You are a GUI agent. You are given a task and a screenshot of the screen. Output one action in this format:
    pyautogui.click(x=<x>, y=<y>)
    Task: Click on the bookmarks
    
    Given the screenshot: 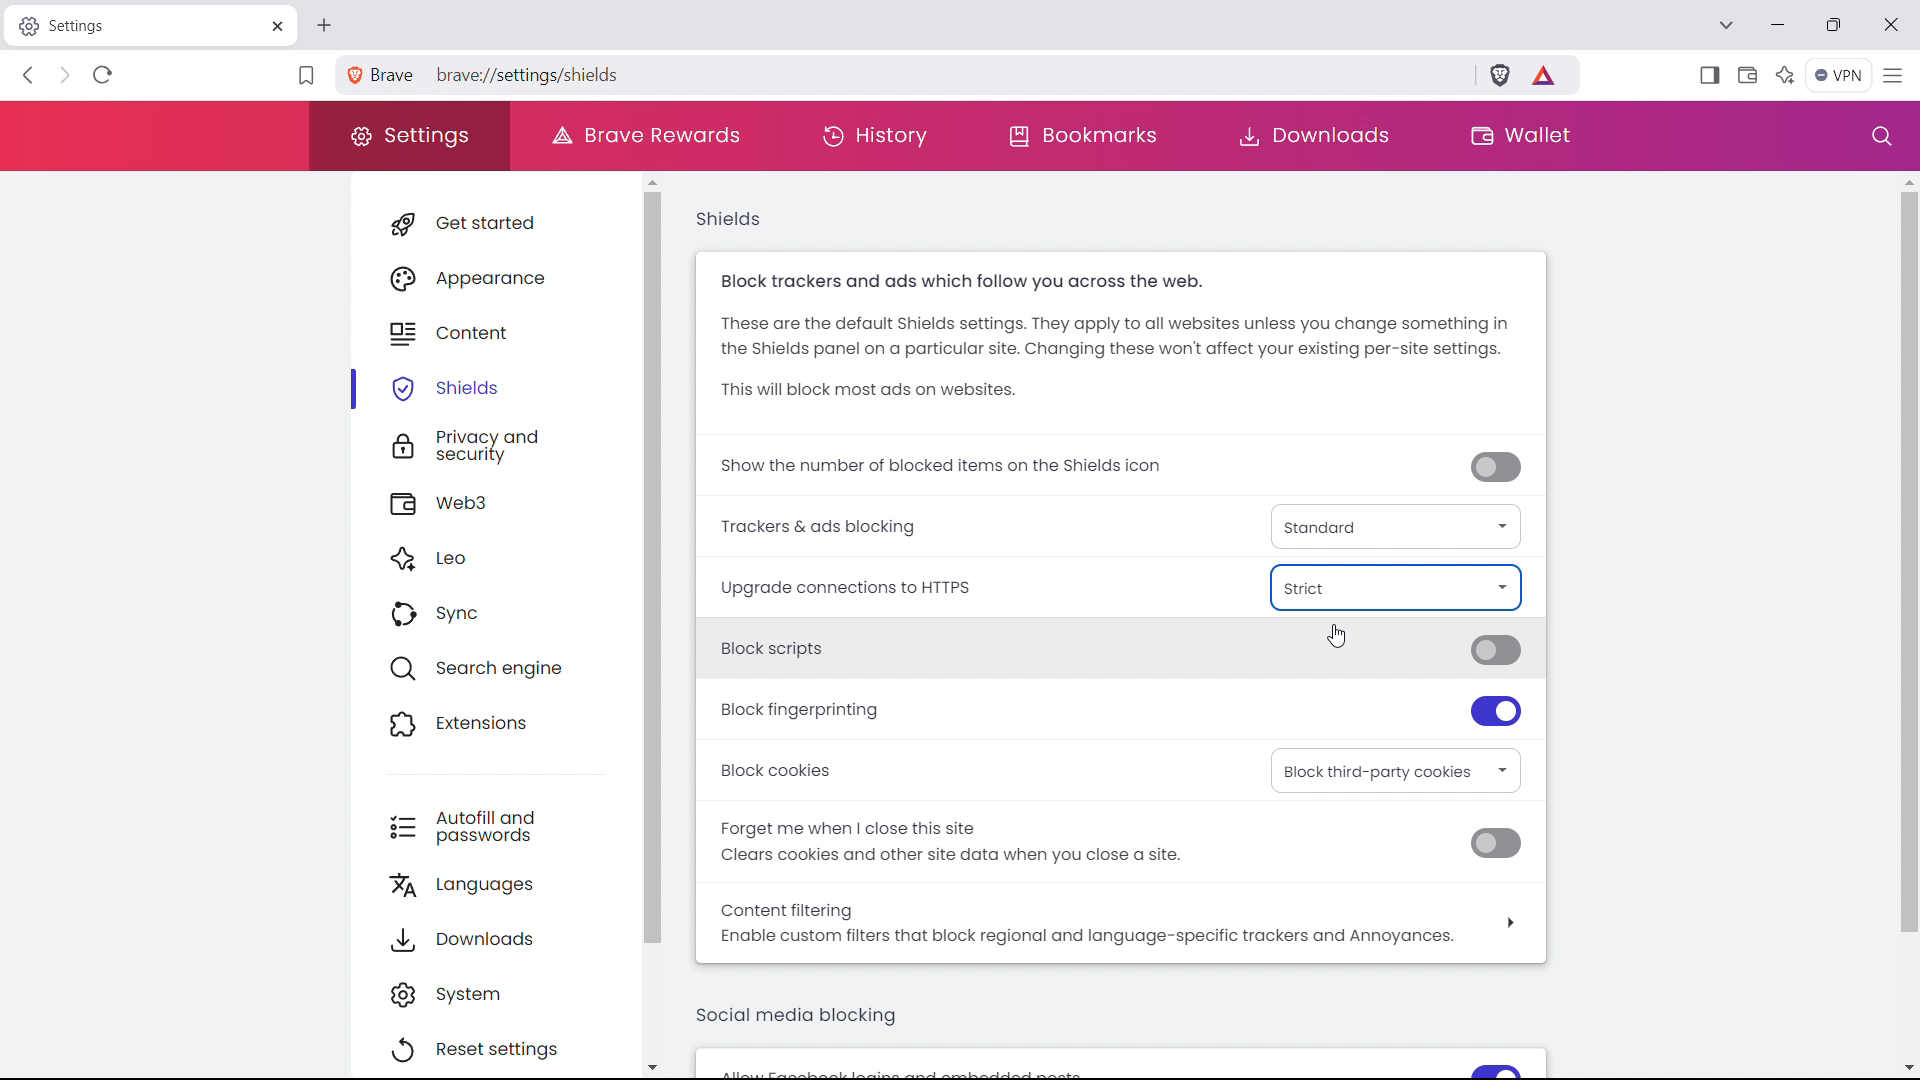 What is the action you would take?
    pyautogui.click(x=1083, y=136)
    